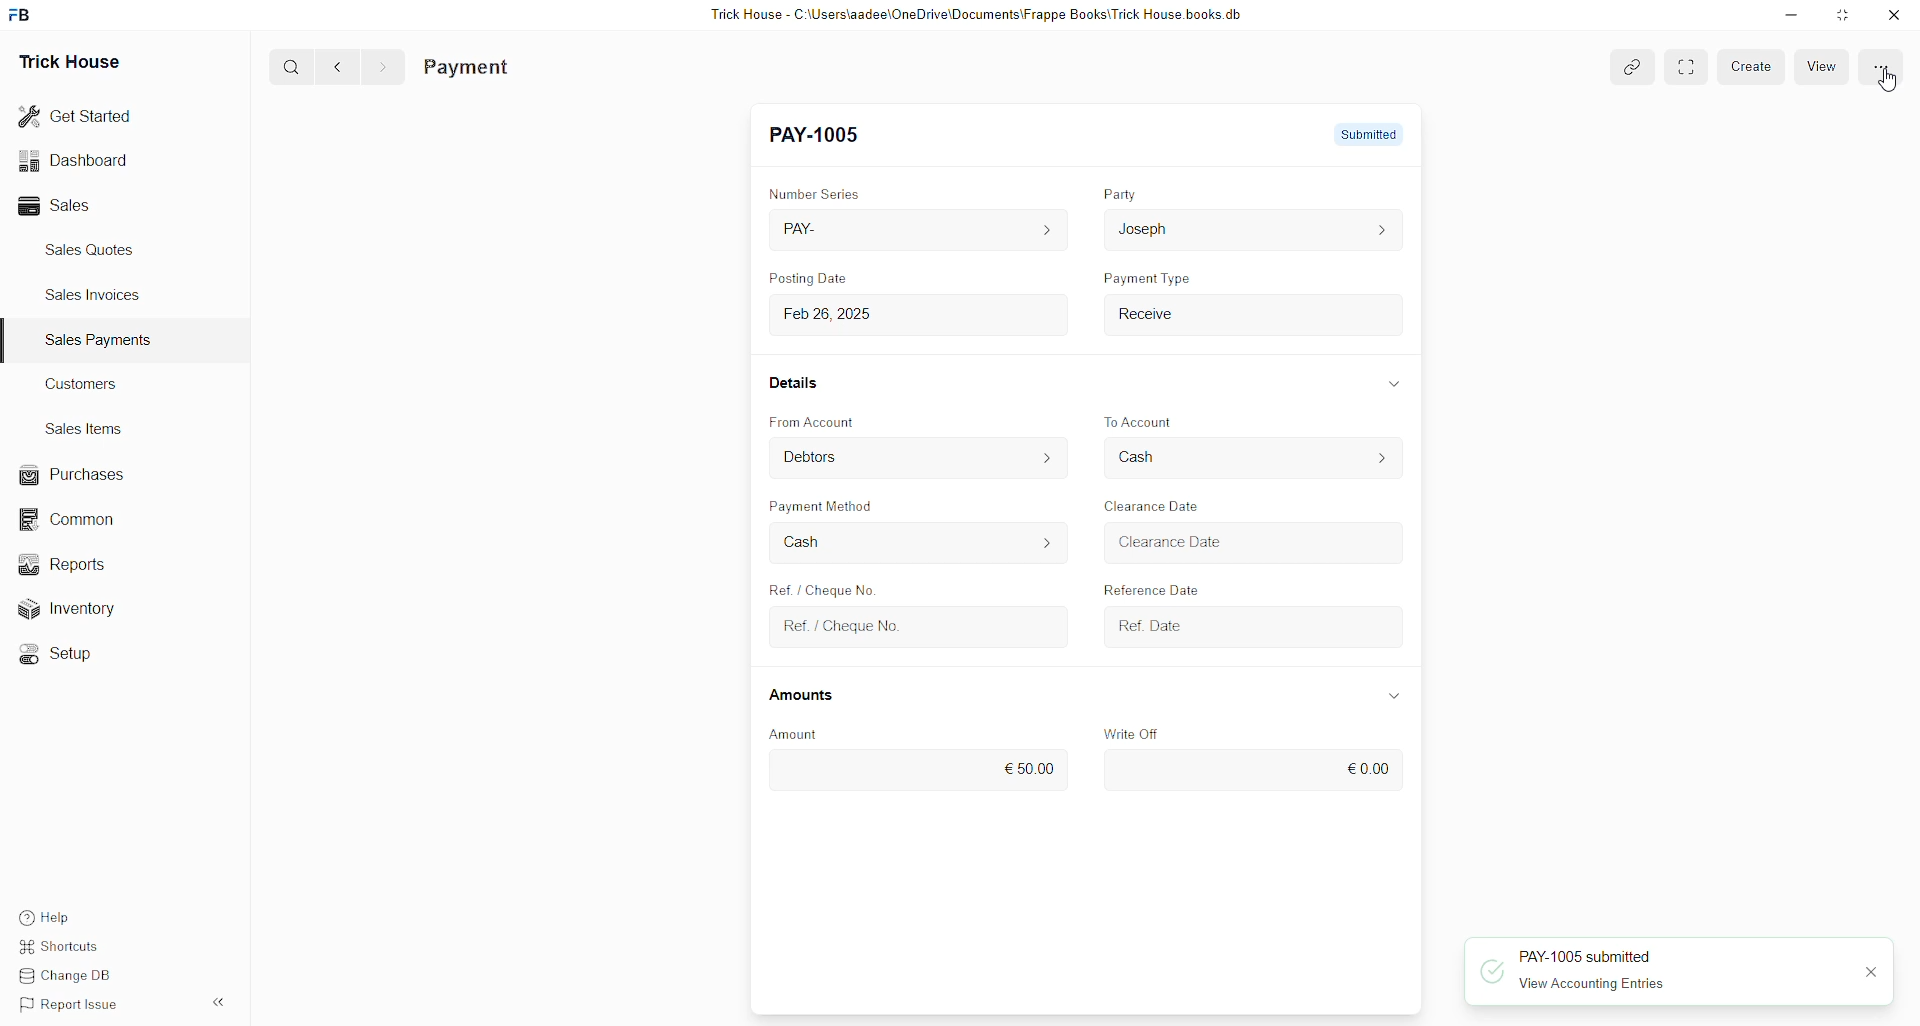 The width and height of the screenshot is (1920, 1026). What do you see at coordinates (1136, 421) in the screenshot?
I see `To Account` at bounding box center [1136, 421].